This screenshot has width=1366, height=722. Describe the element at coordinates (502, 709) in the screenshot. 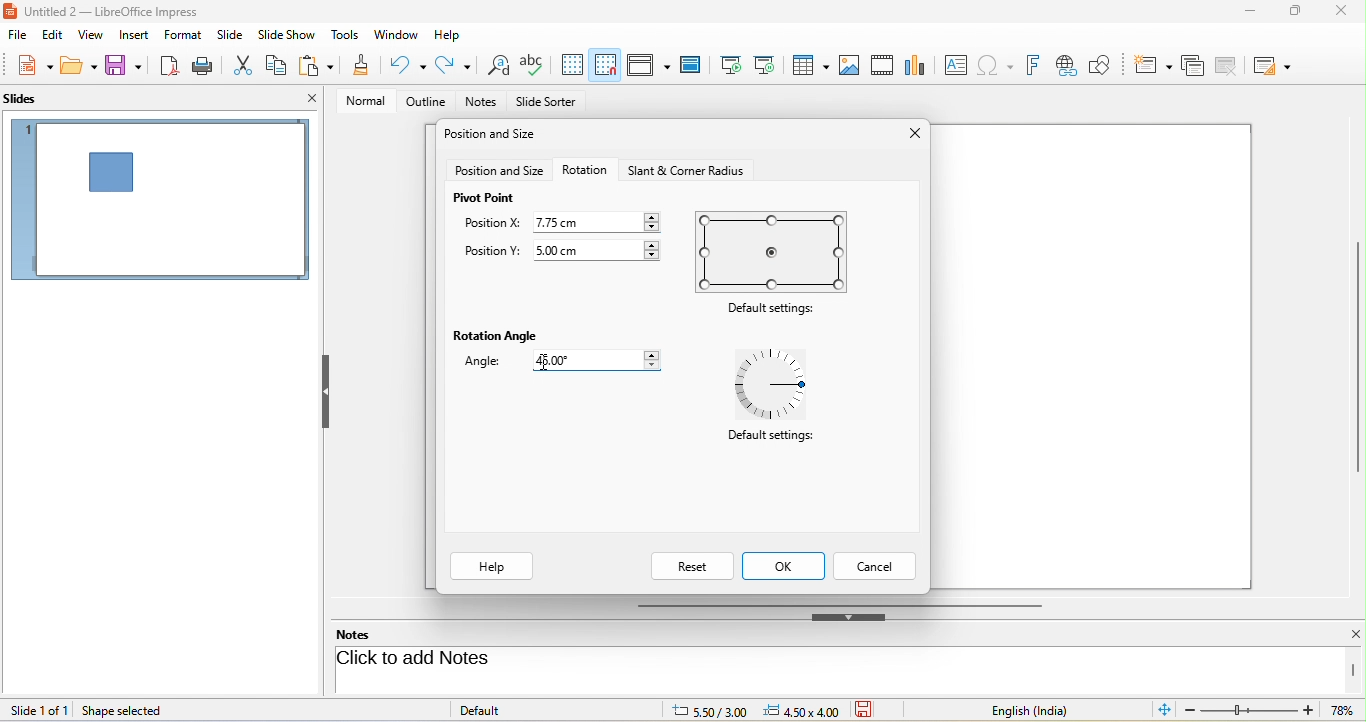

I see `default` at that location.